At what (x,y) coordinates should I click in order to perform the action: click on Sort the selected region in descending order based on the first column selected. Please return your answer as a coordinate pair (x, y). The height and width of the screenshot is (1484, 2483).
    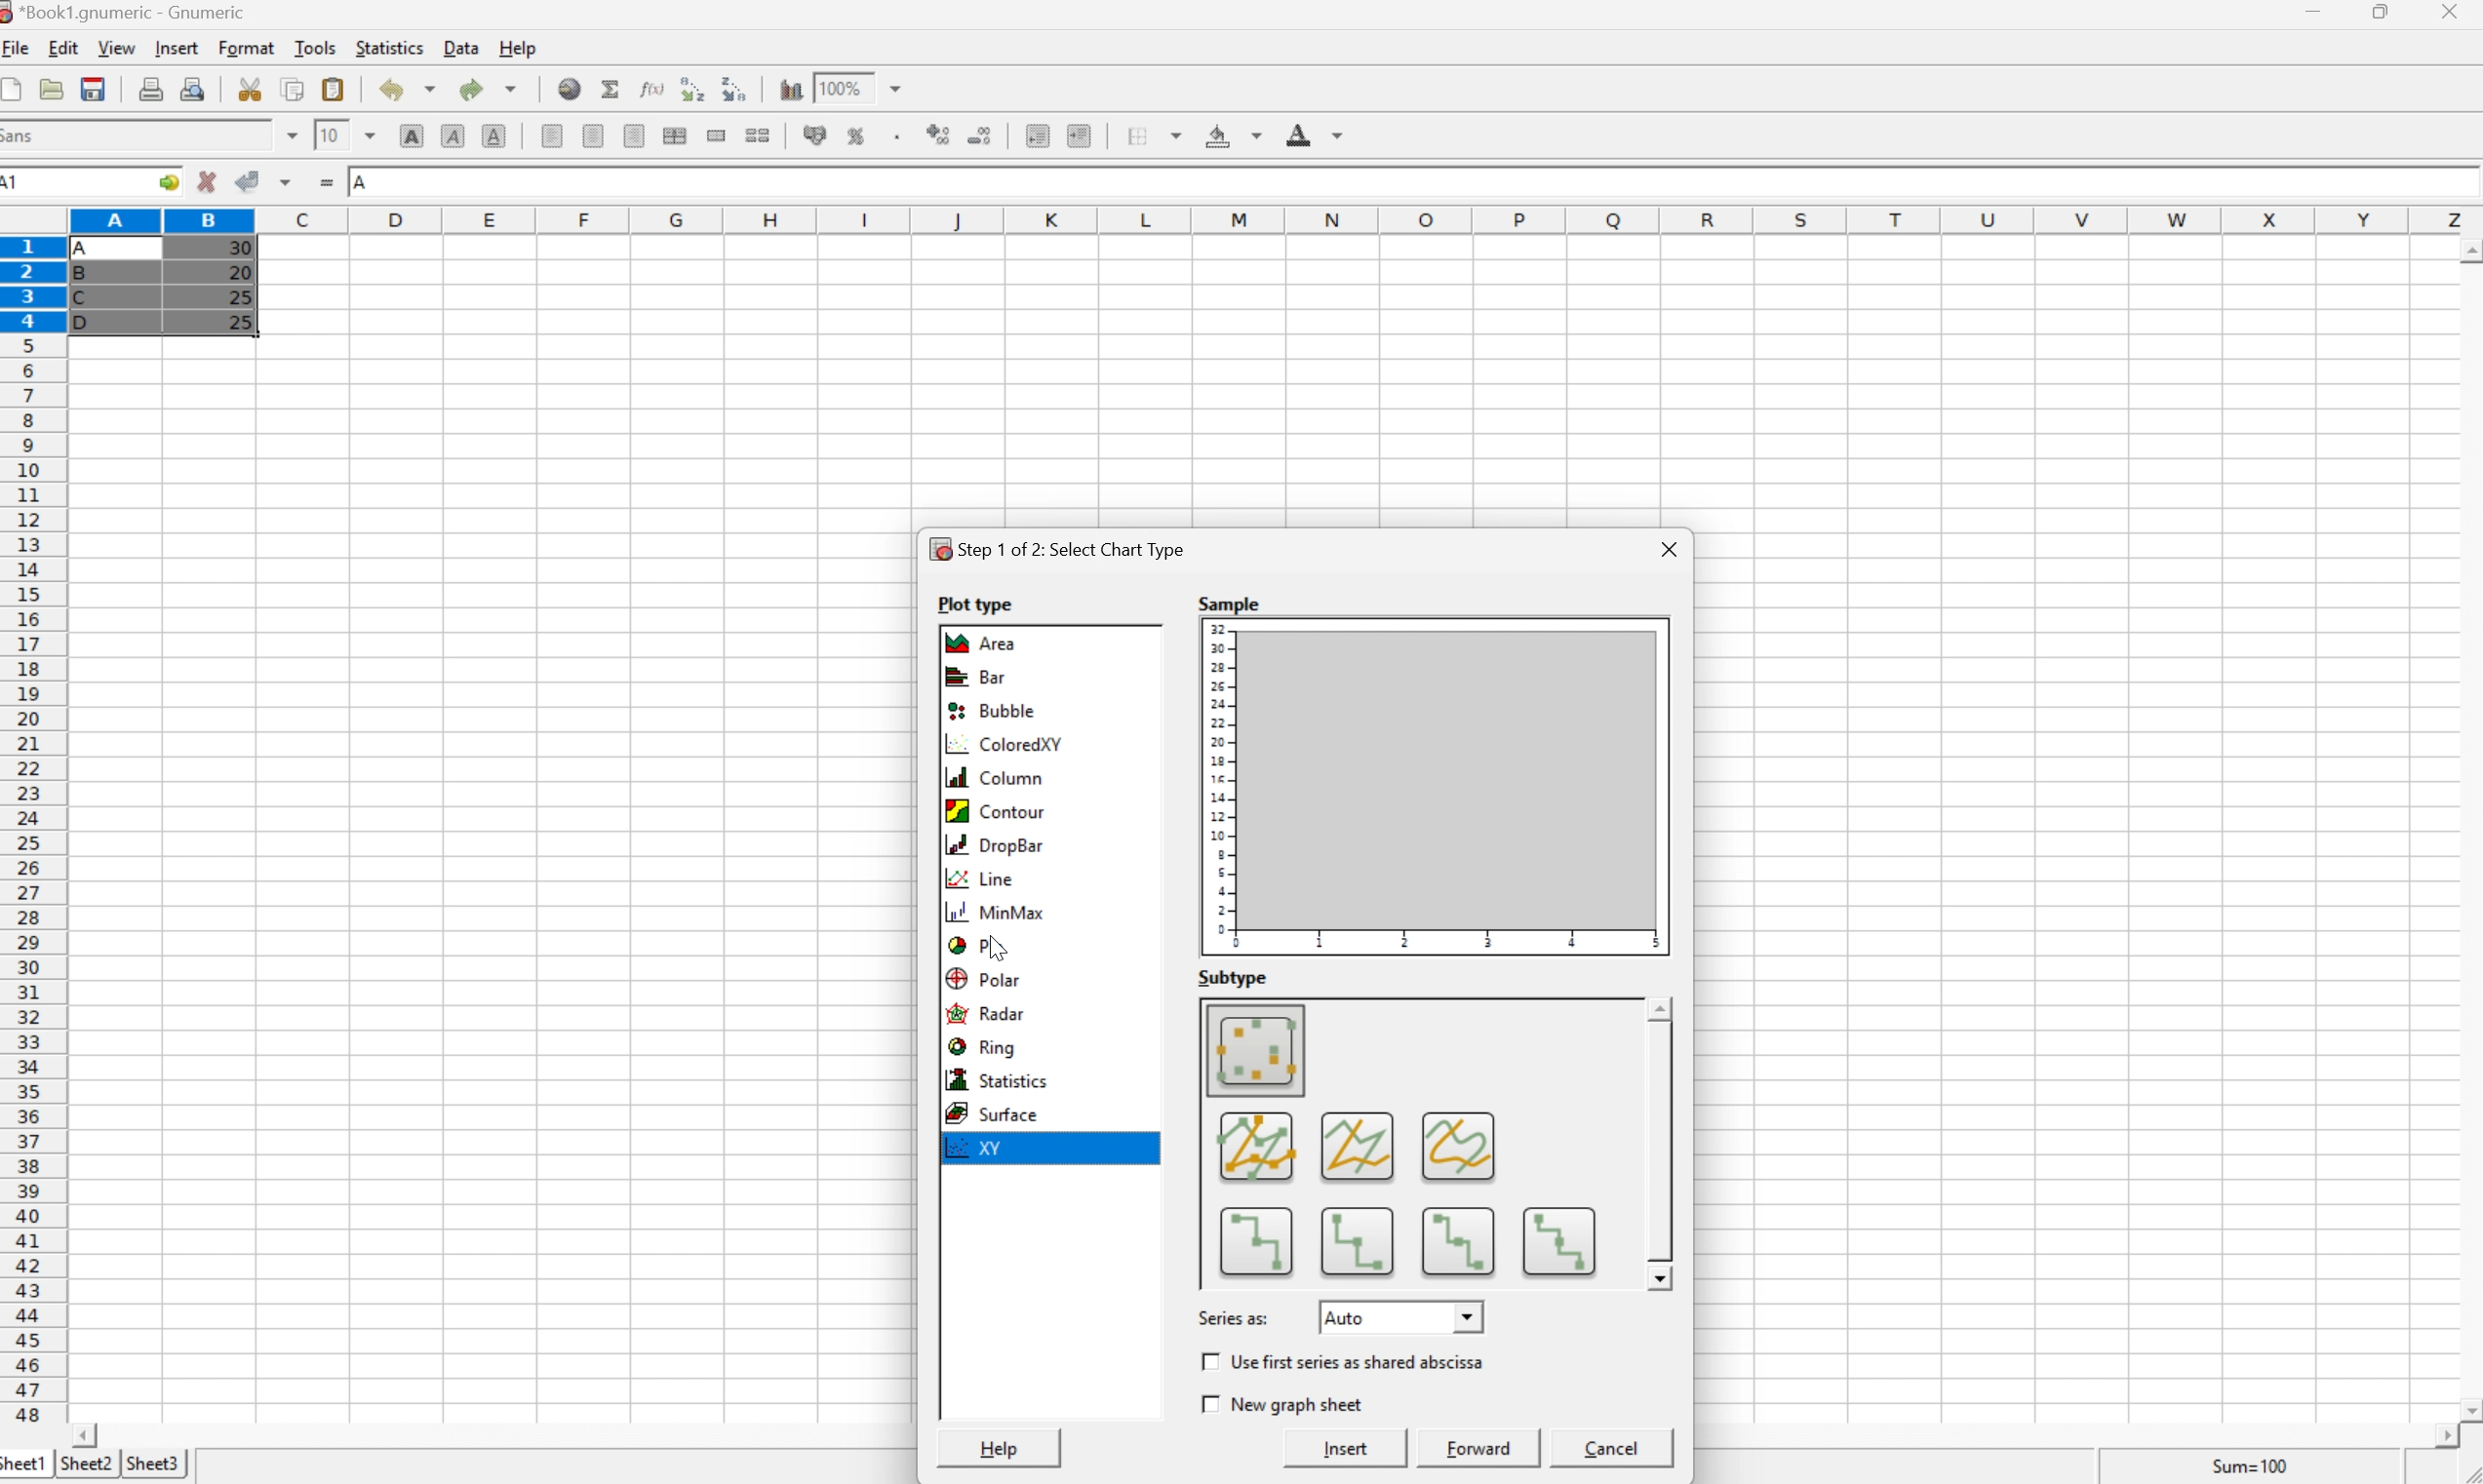
    Looking at the image, I should click on (733, 87).